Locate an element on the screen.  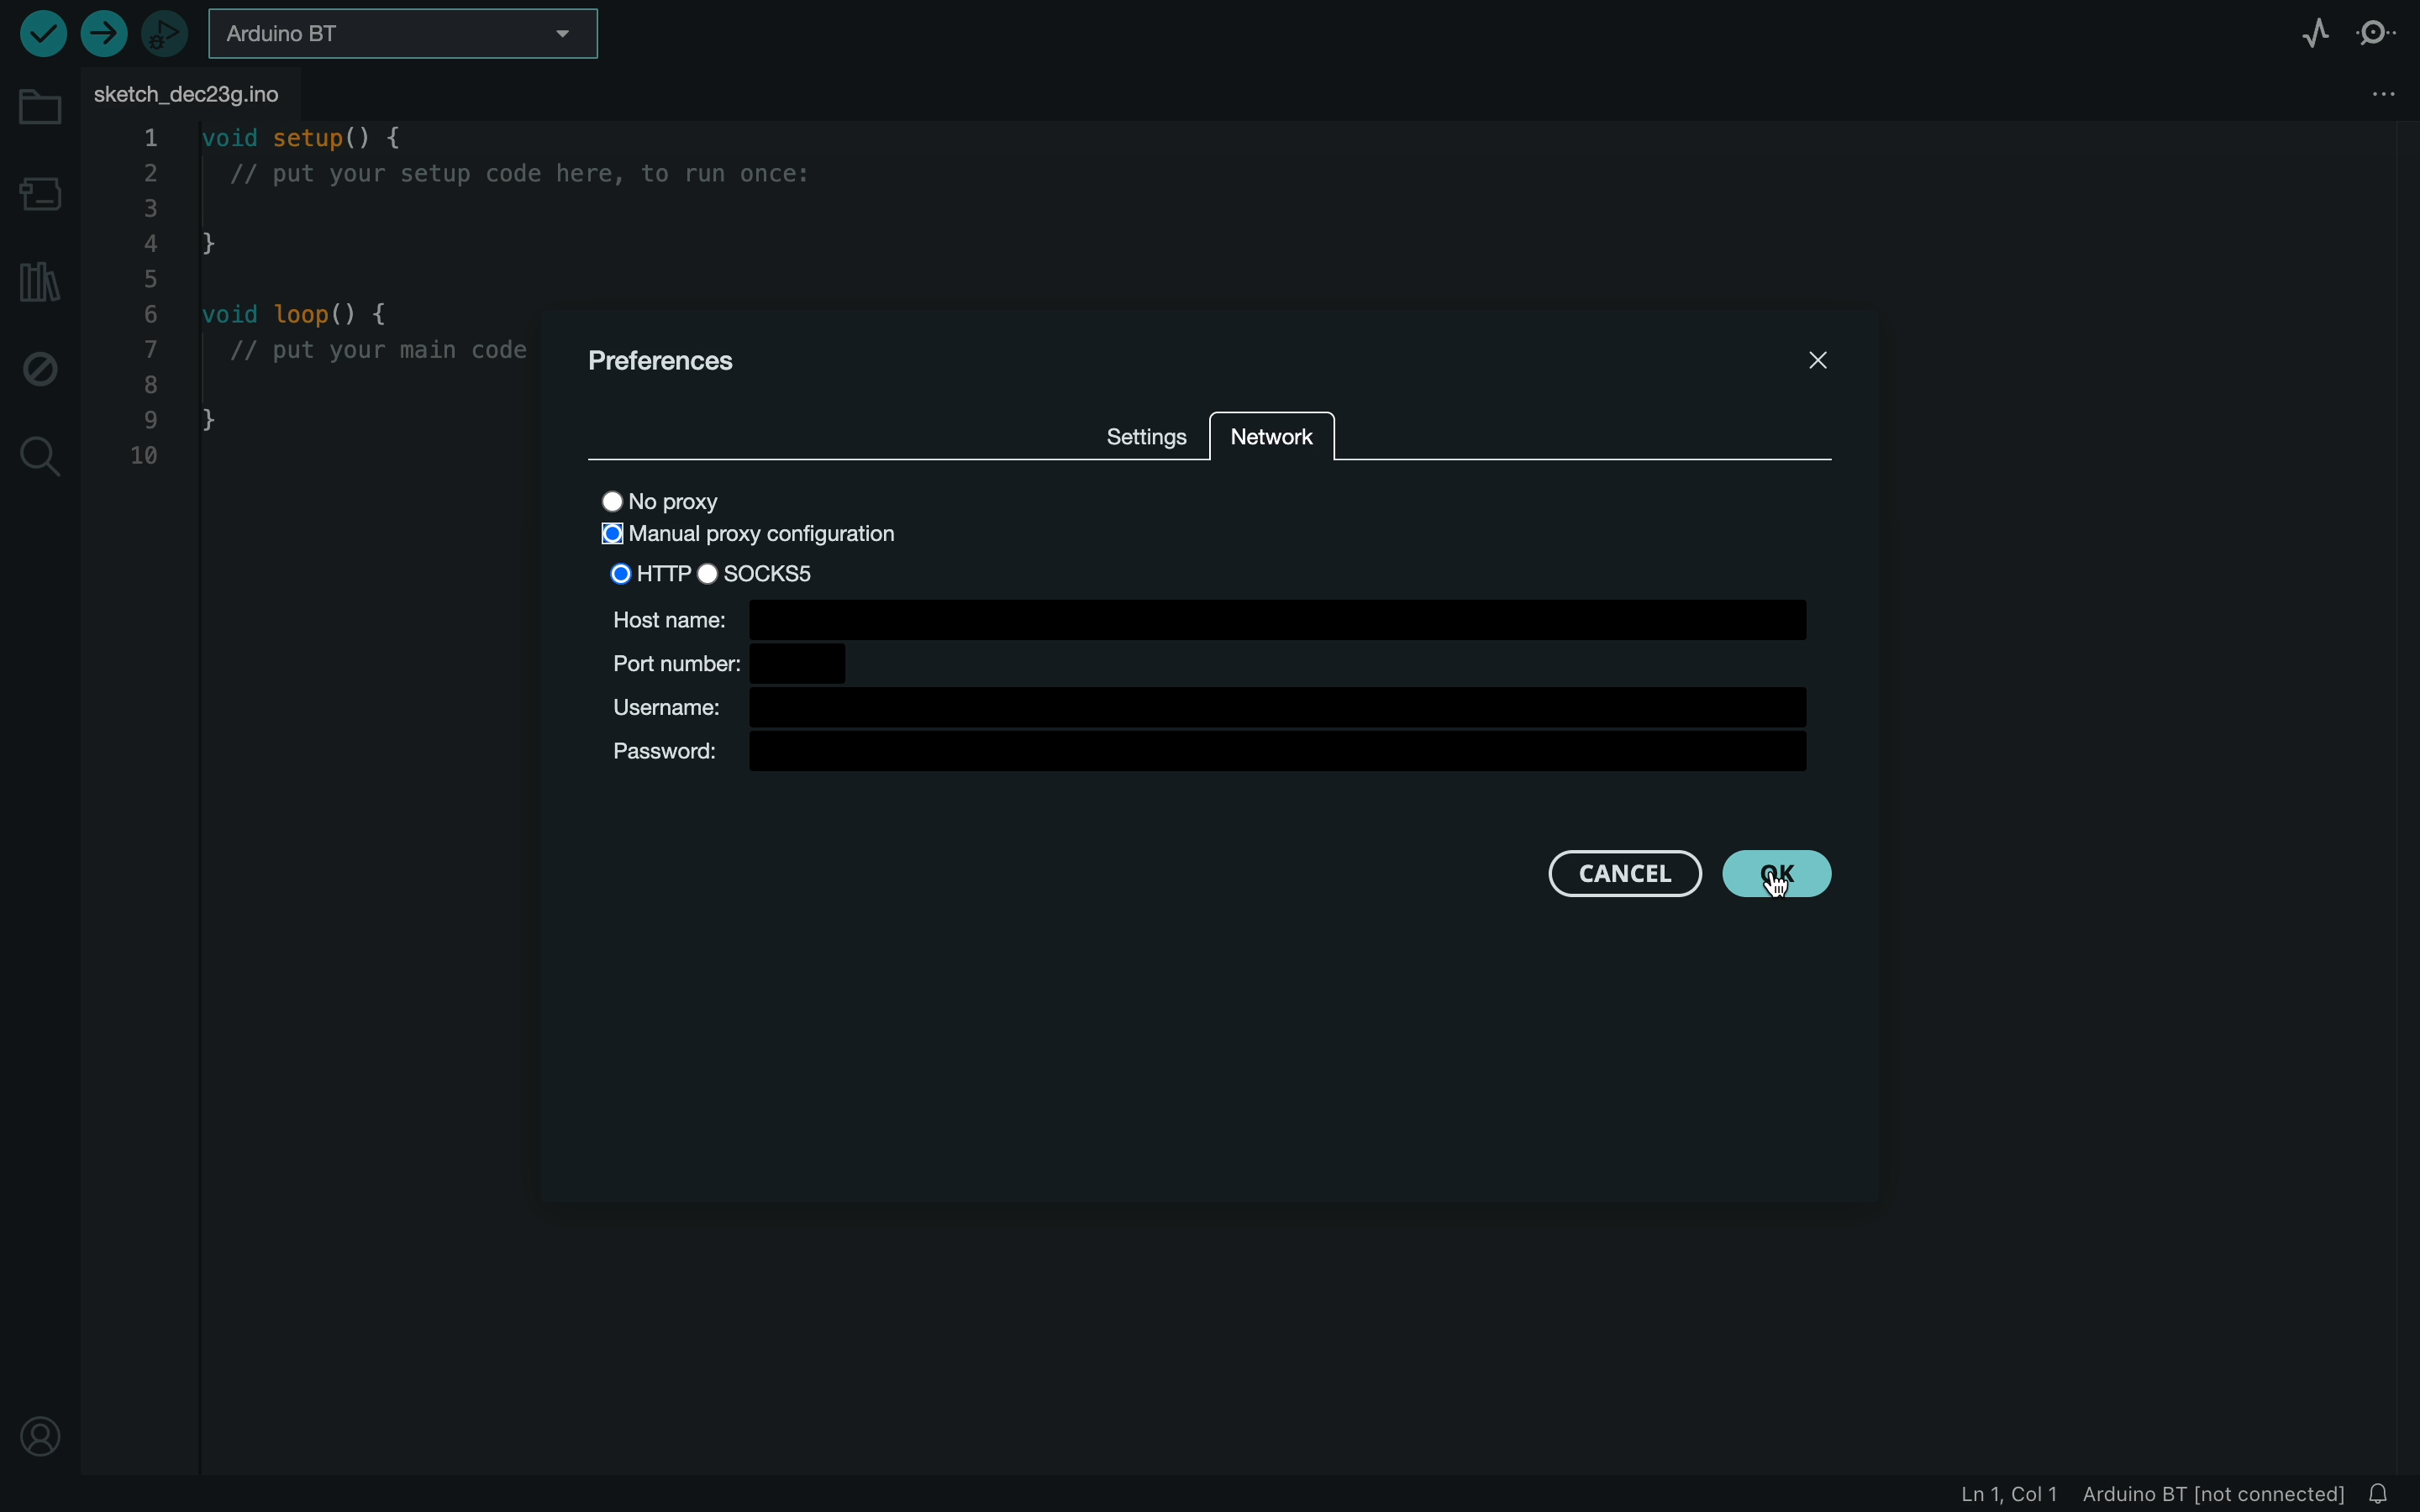
serial monitor is located at coordinates (2379, 32).